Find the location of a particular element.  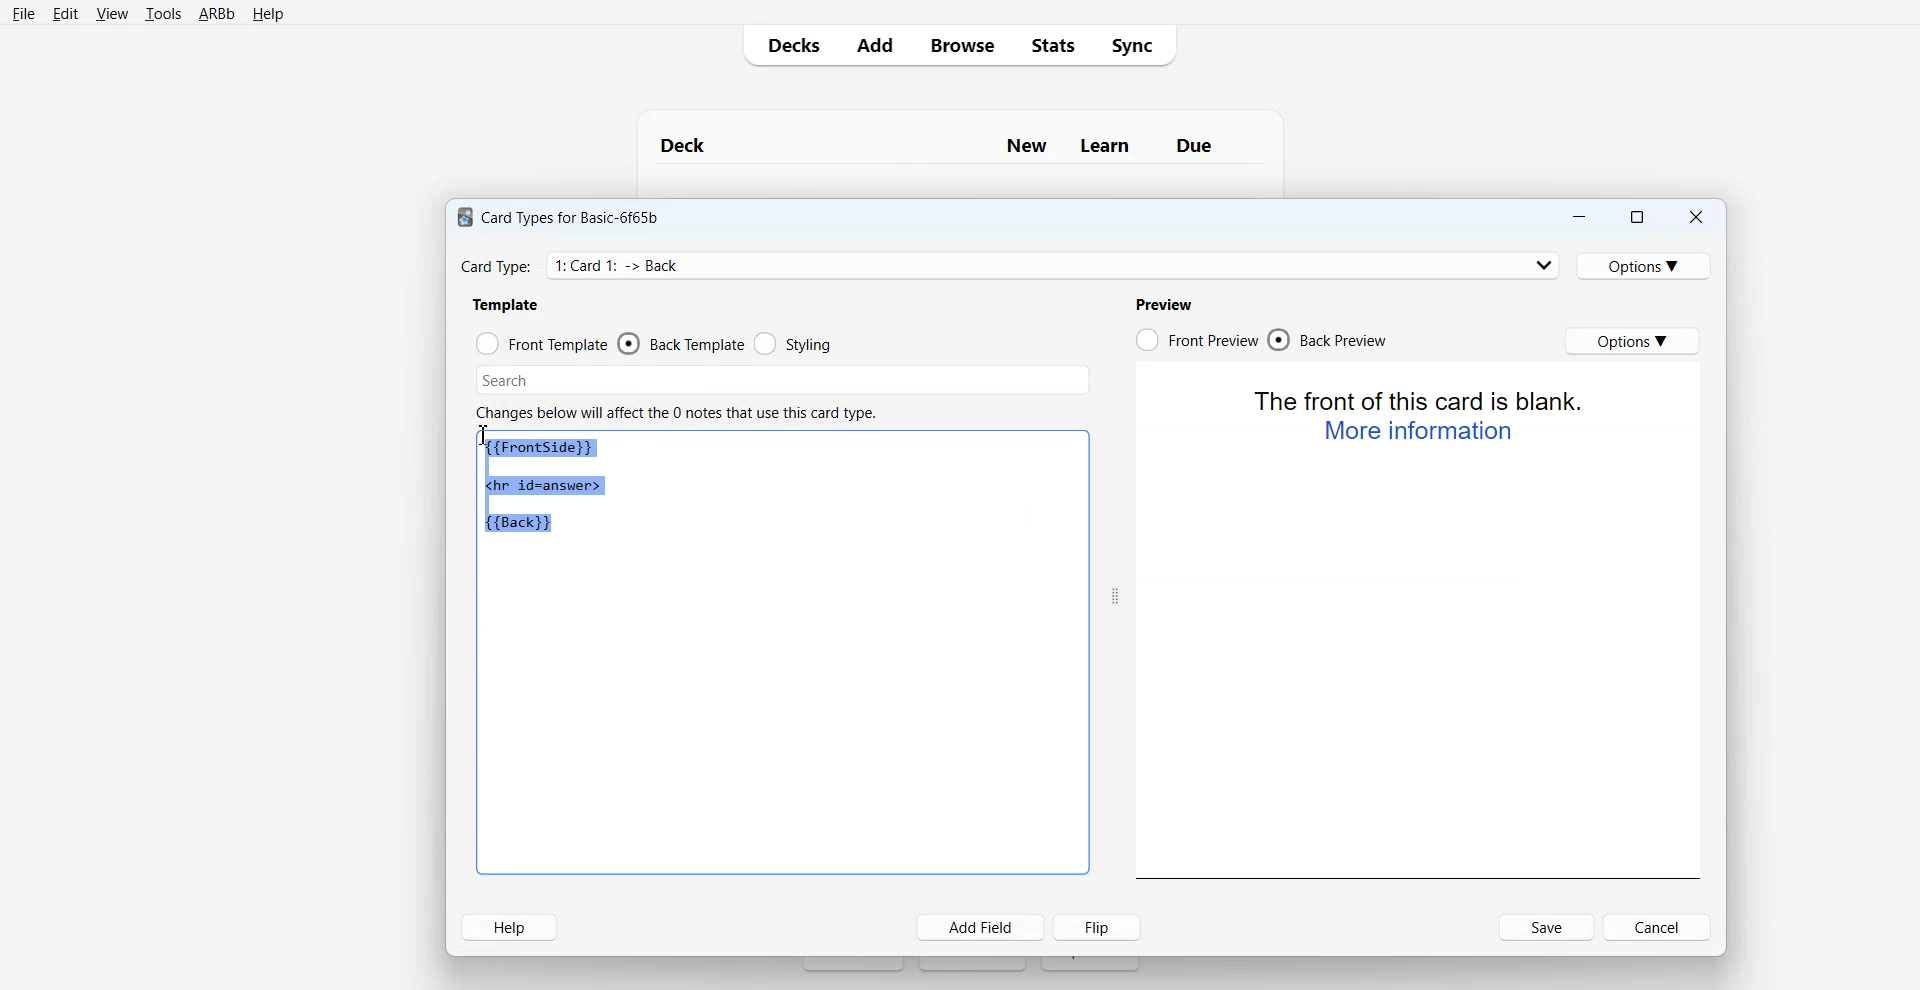

Styling is located at coordinates (793, 344).